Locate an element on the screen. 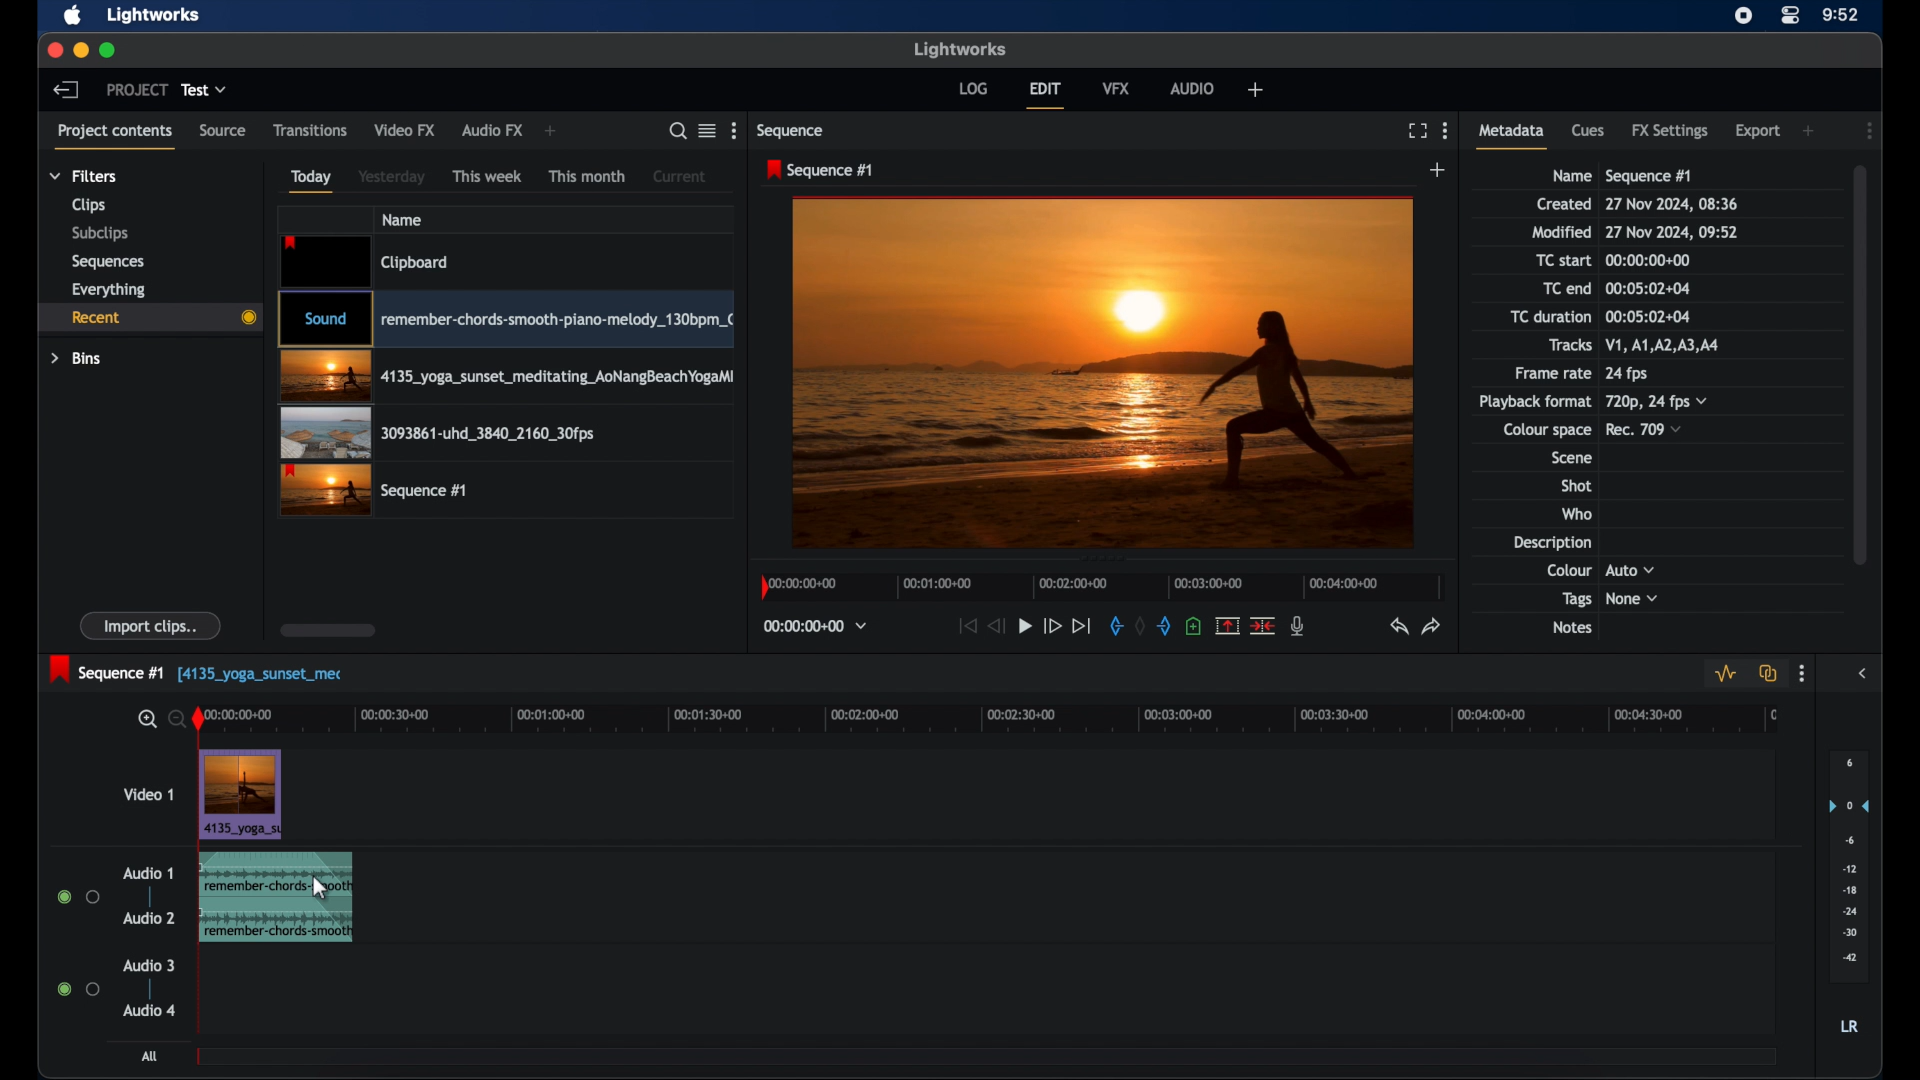 The height and width of the screenshot is (1080, 1920). tracks is located at coordinates (1570, 345).